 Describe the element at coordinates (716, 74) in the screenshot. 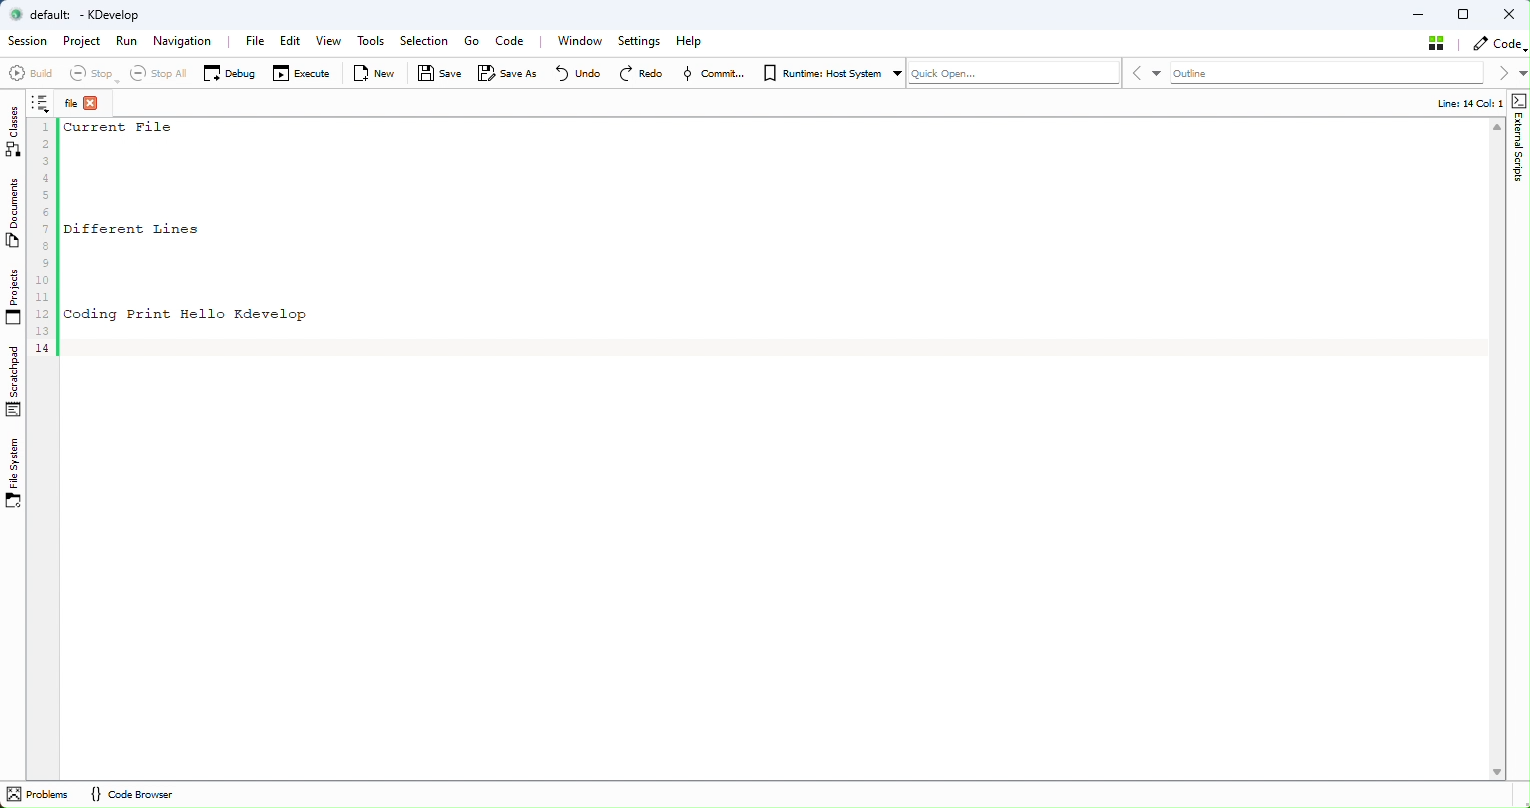

I see `Commit` at that location.